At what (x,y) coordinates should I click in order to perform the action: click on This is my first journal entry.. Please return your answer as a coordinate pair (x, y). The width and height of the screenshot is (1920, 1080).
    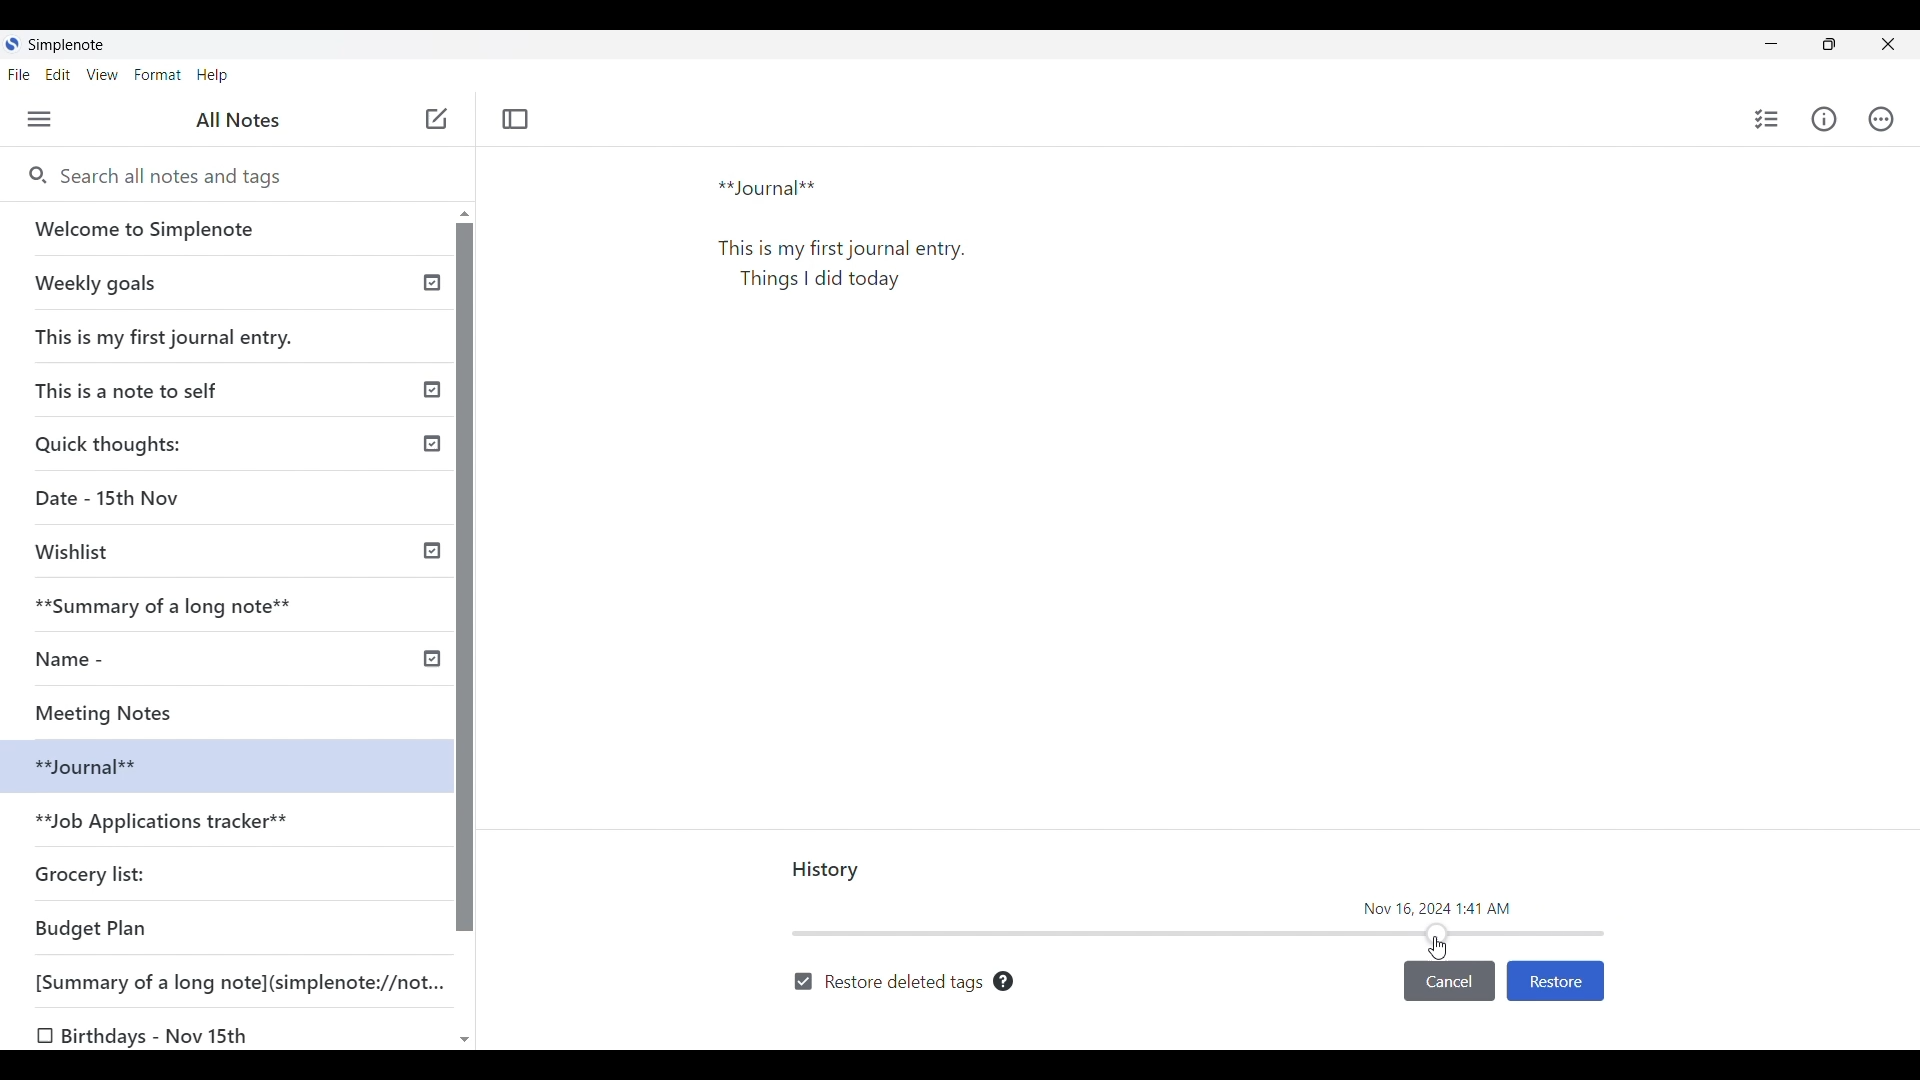
    Looking at the image, I should click on (166, 336).